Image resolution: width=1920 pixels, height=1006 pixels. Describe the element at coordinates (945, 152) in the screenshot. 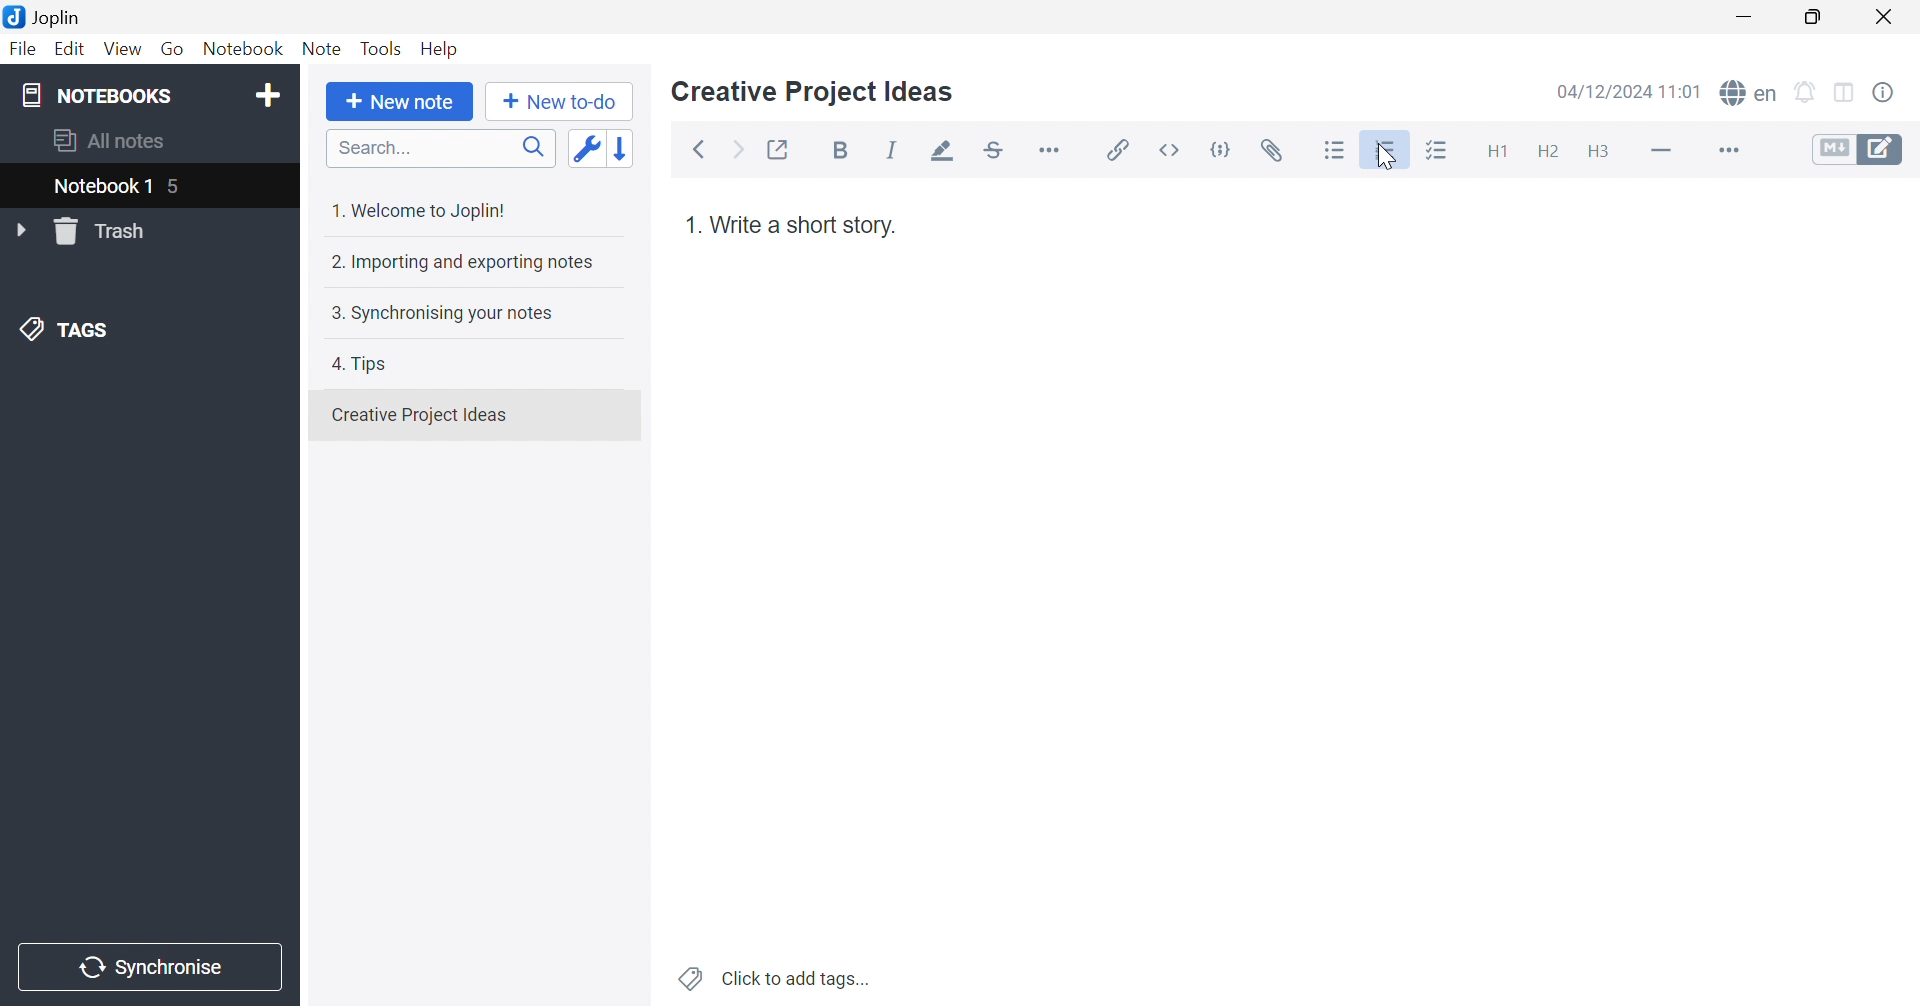

I see `Highlight` at that location.